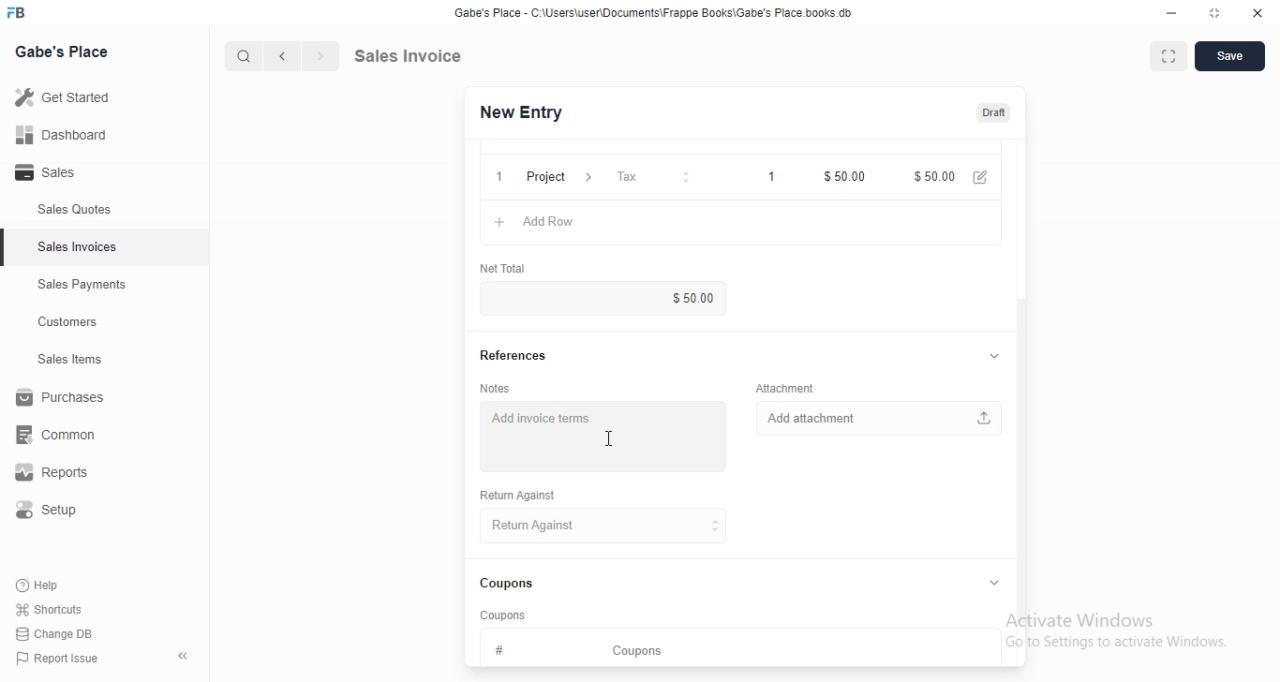  What do you see at coordinates (505, 268) in the screenshot?
I see `‘Net Total` at bounding box center [505, 268].